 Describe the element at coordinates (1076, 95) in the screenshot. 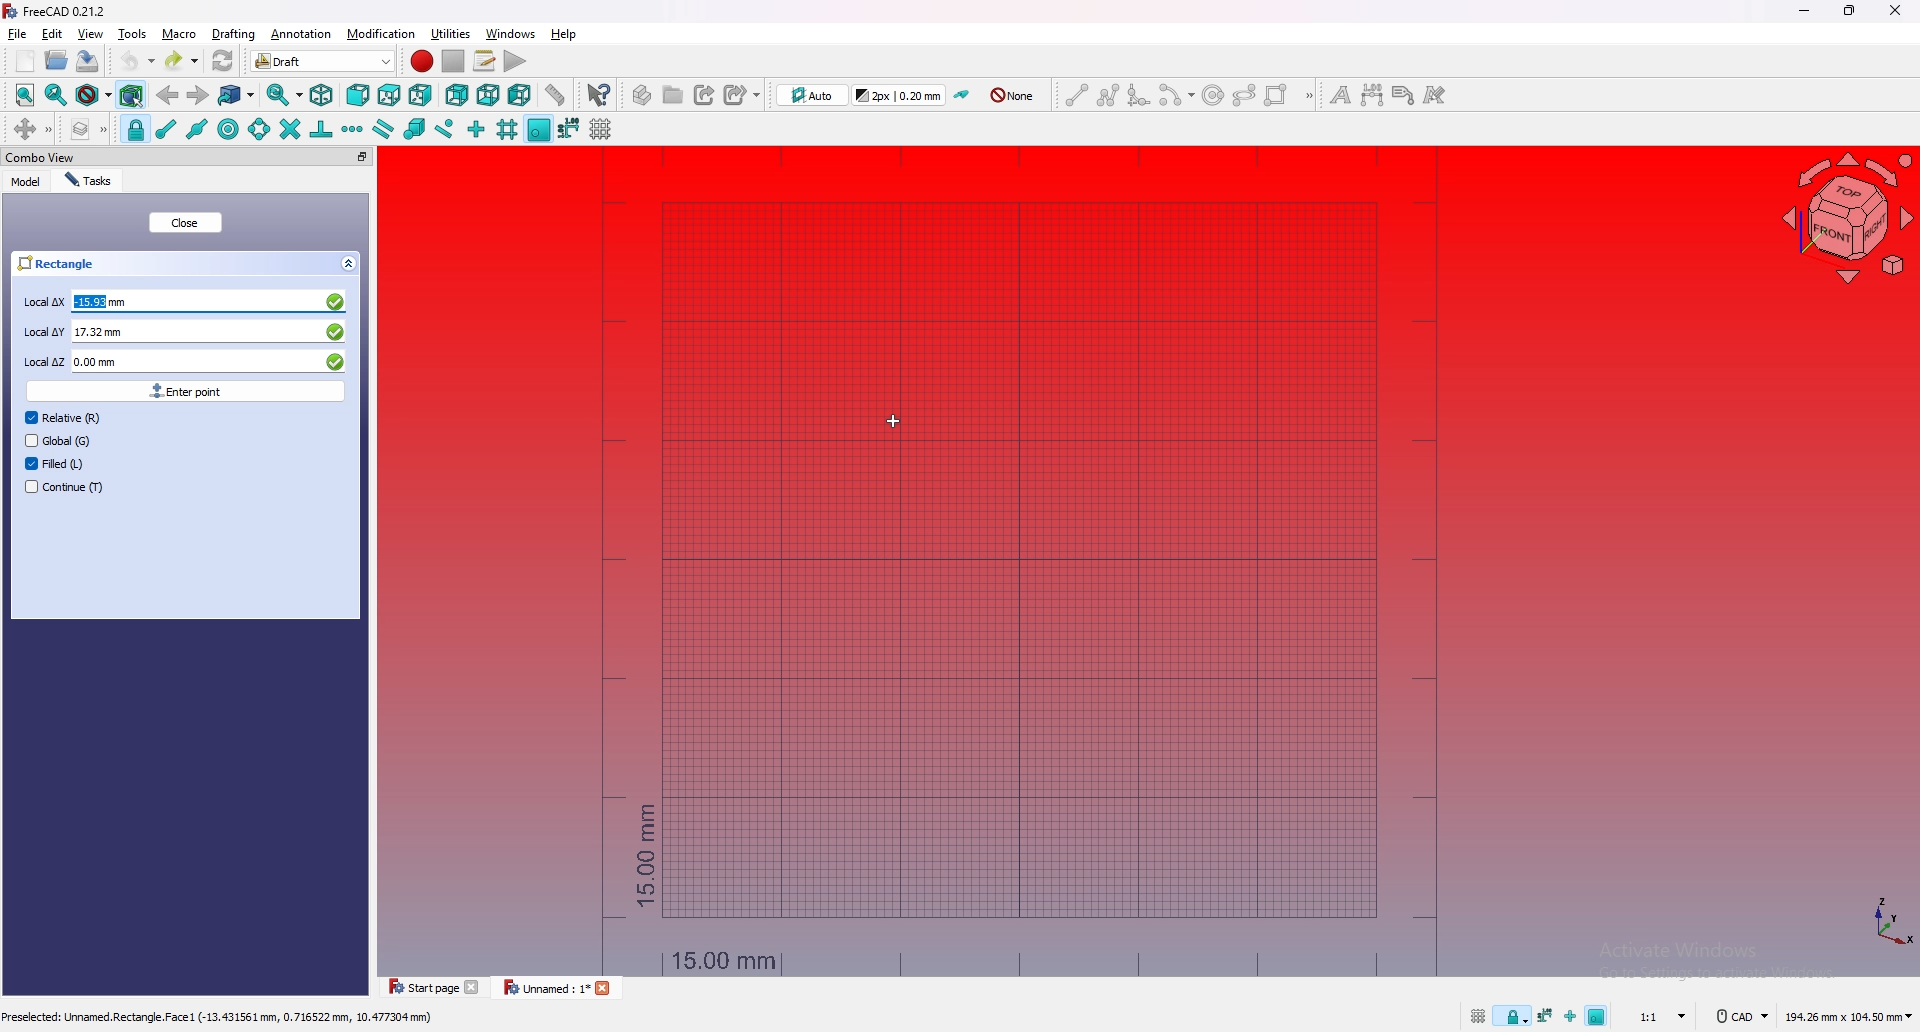

I see `line` at that location.